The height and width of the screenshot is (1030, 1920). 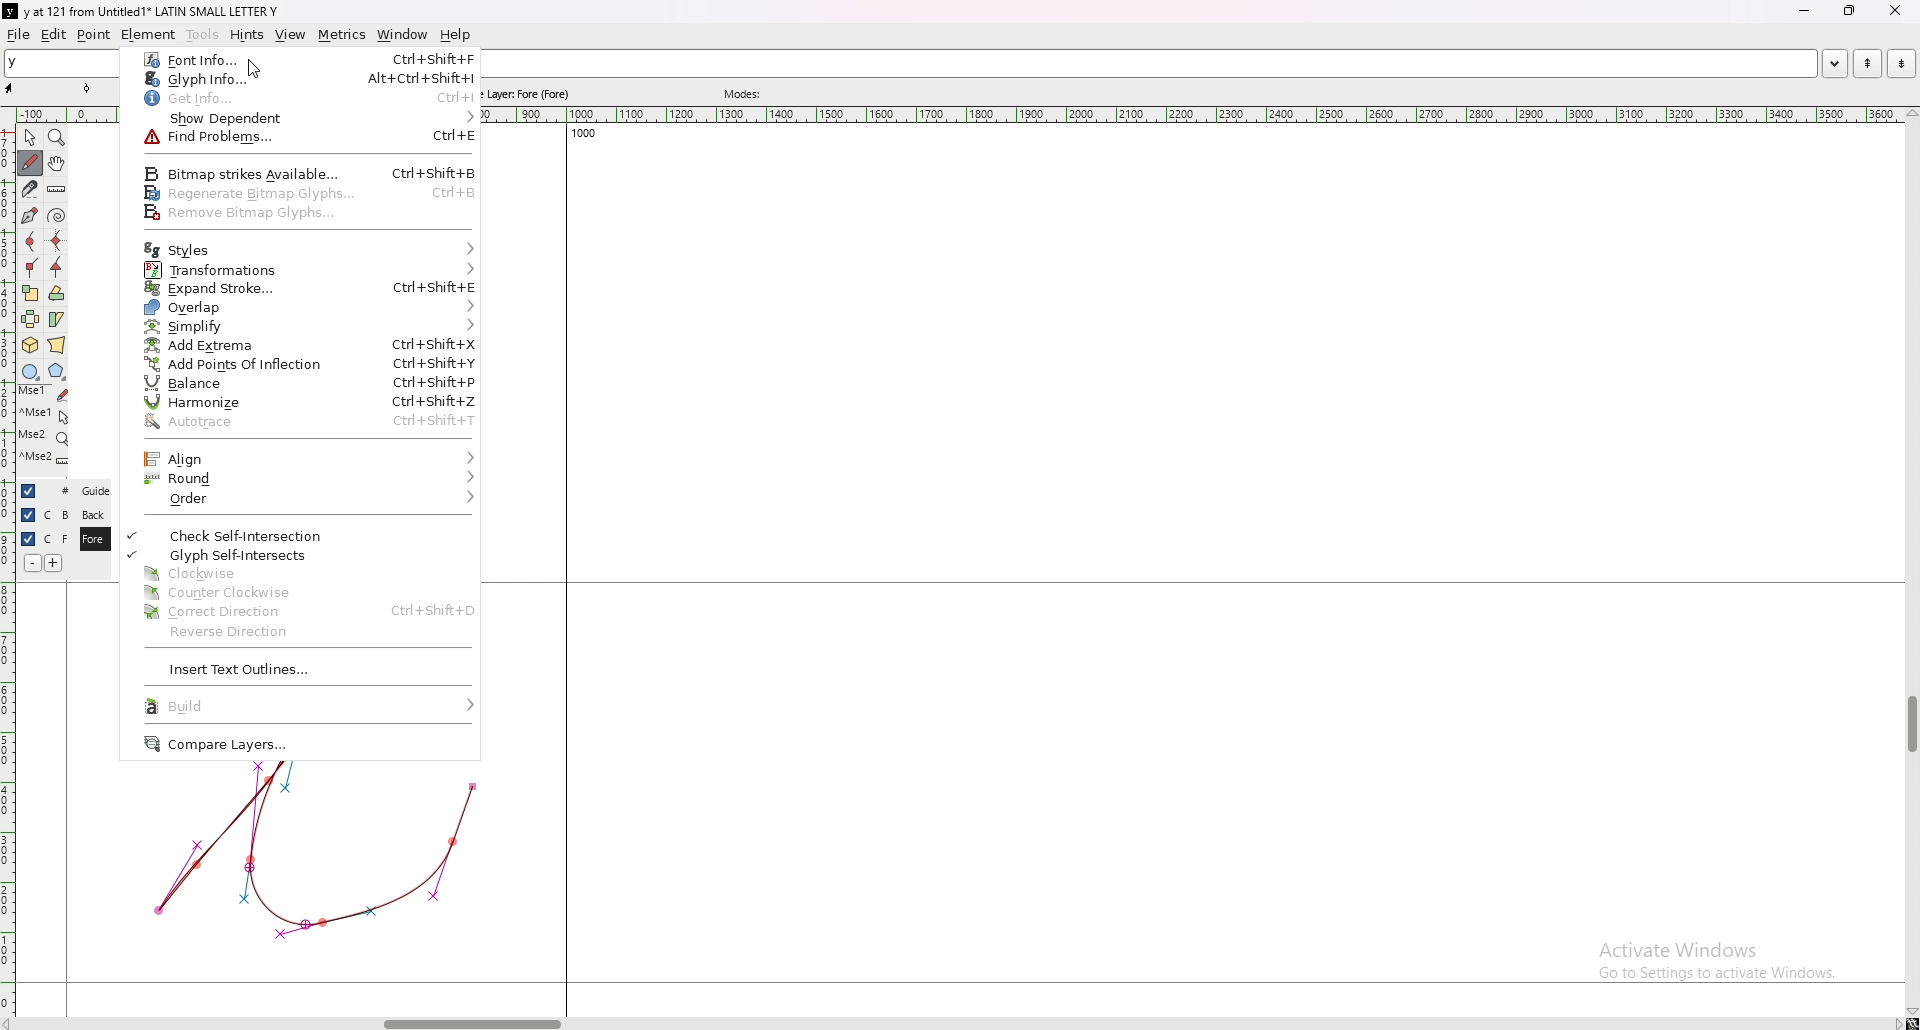 I want to click on change whether spiro is active or not, so click(x=57, y=215).